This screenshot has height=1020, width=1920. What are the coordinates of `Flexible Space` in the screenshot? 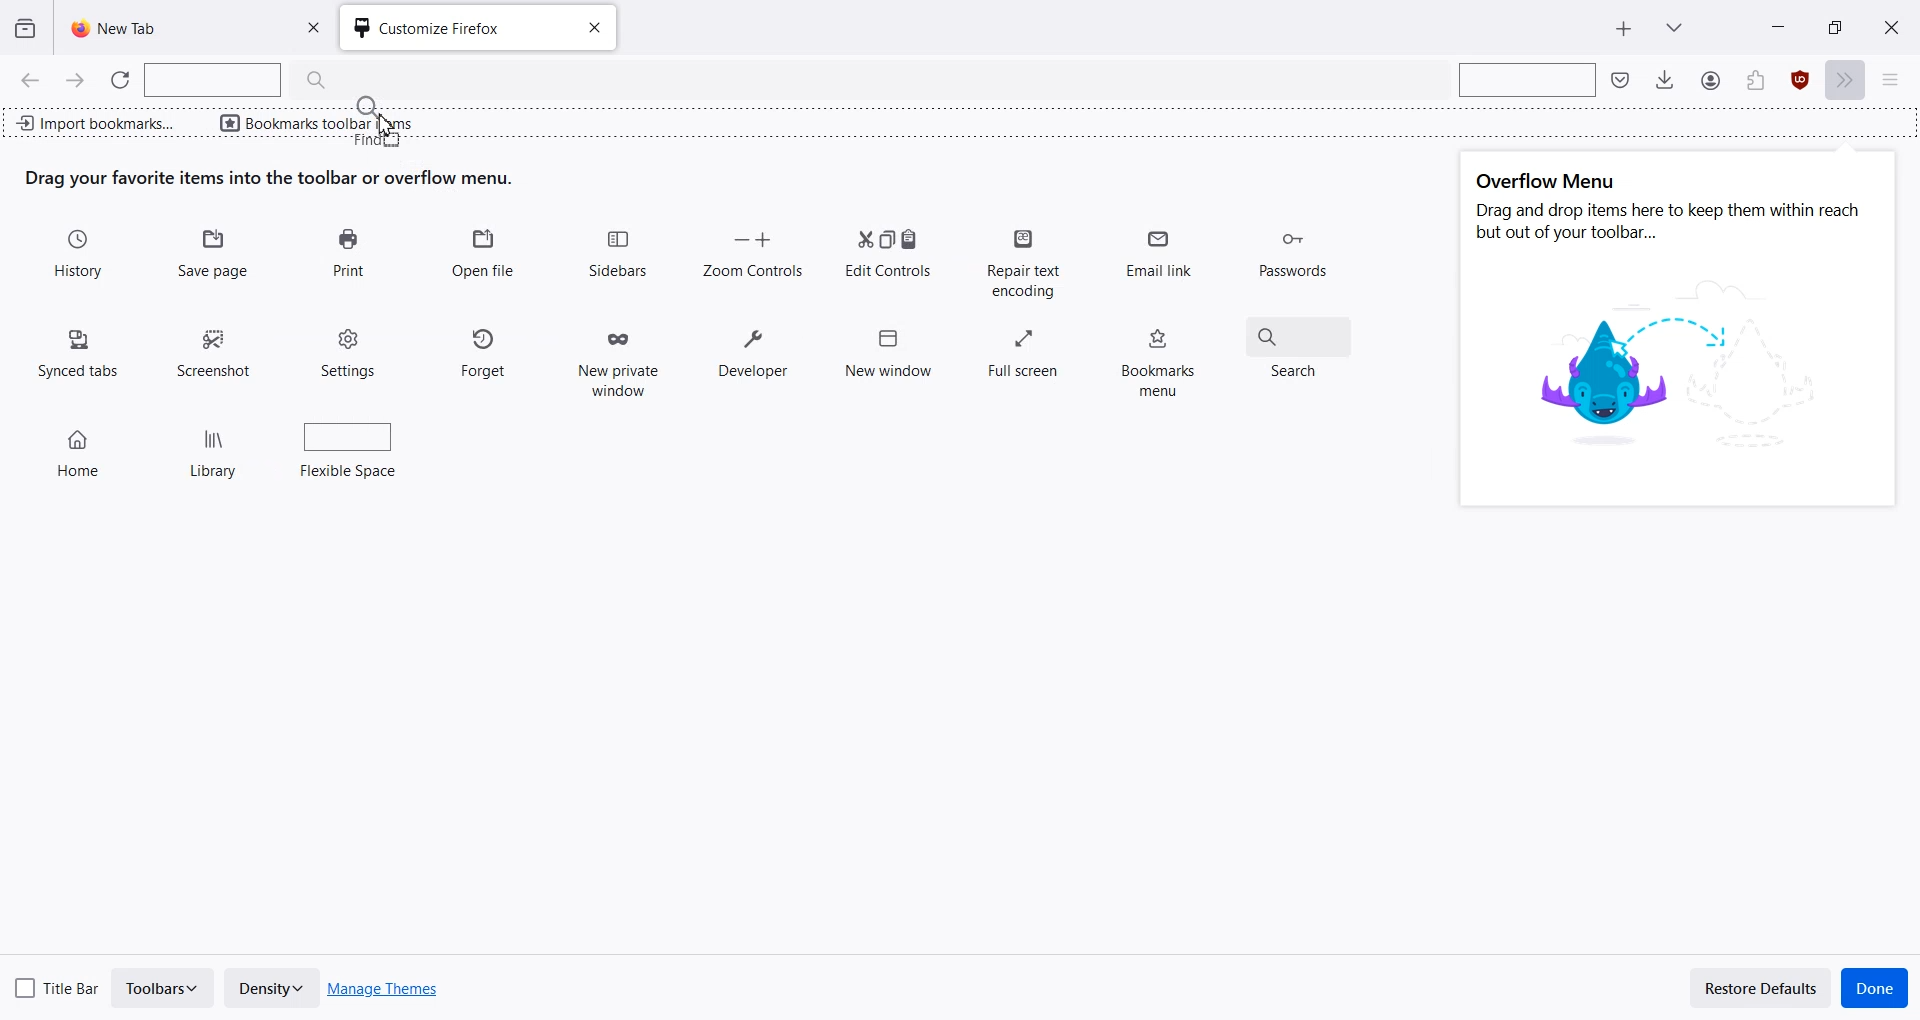 It's located at (351, 448).